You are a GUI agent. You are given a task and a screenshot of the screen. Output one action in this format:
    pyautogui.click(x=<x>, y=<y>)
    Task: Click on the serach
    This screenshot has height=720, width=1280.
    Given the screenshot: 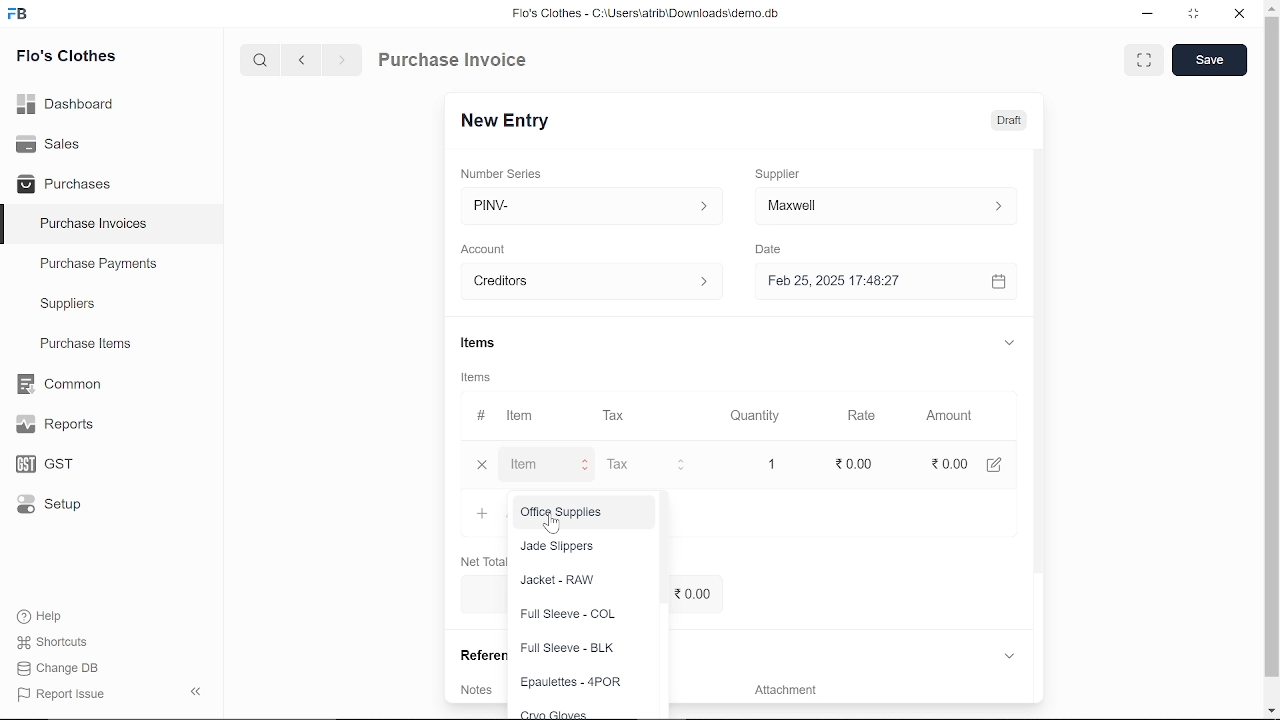 What is the action you would take?
    pyautogui.click(x=258, y=61)
    